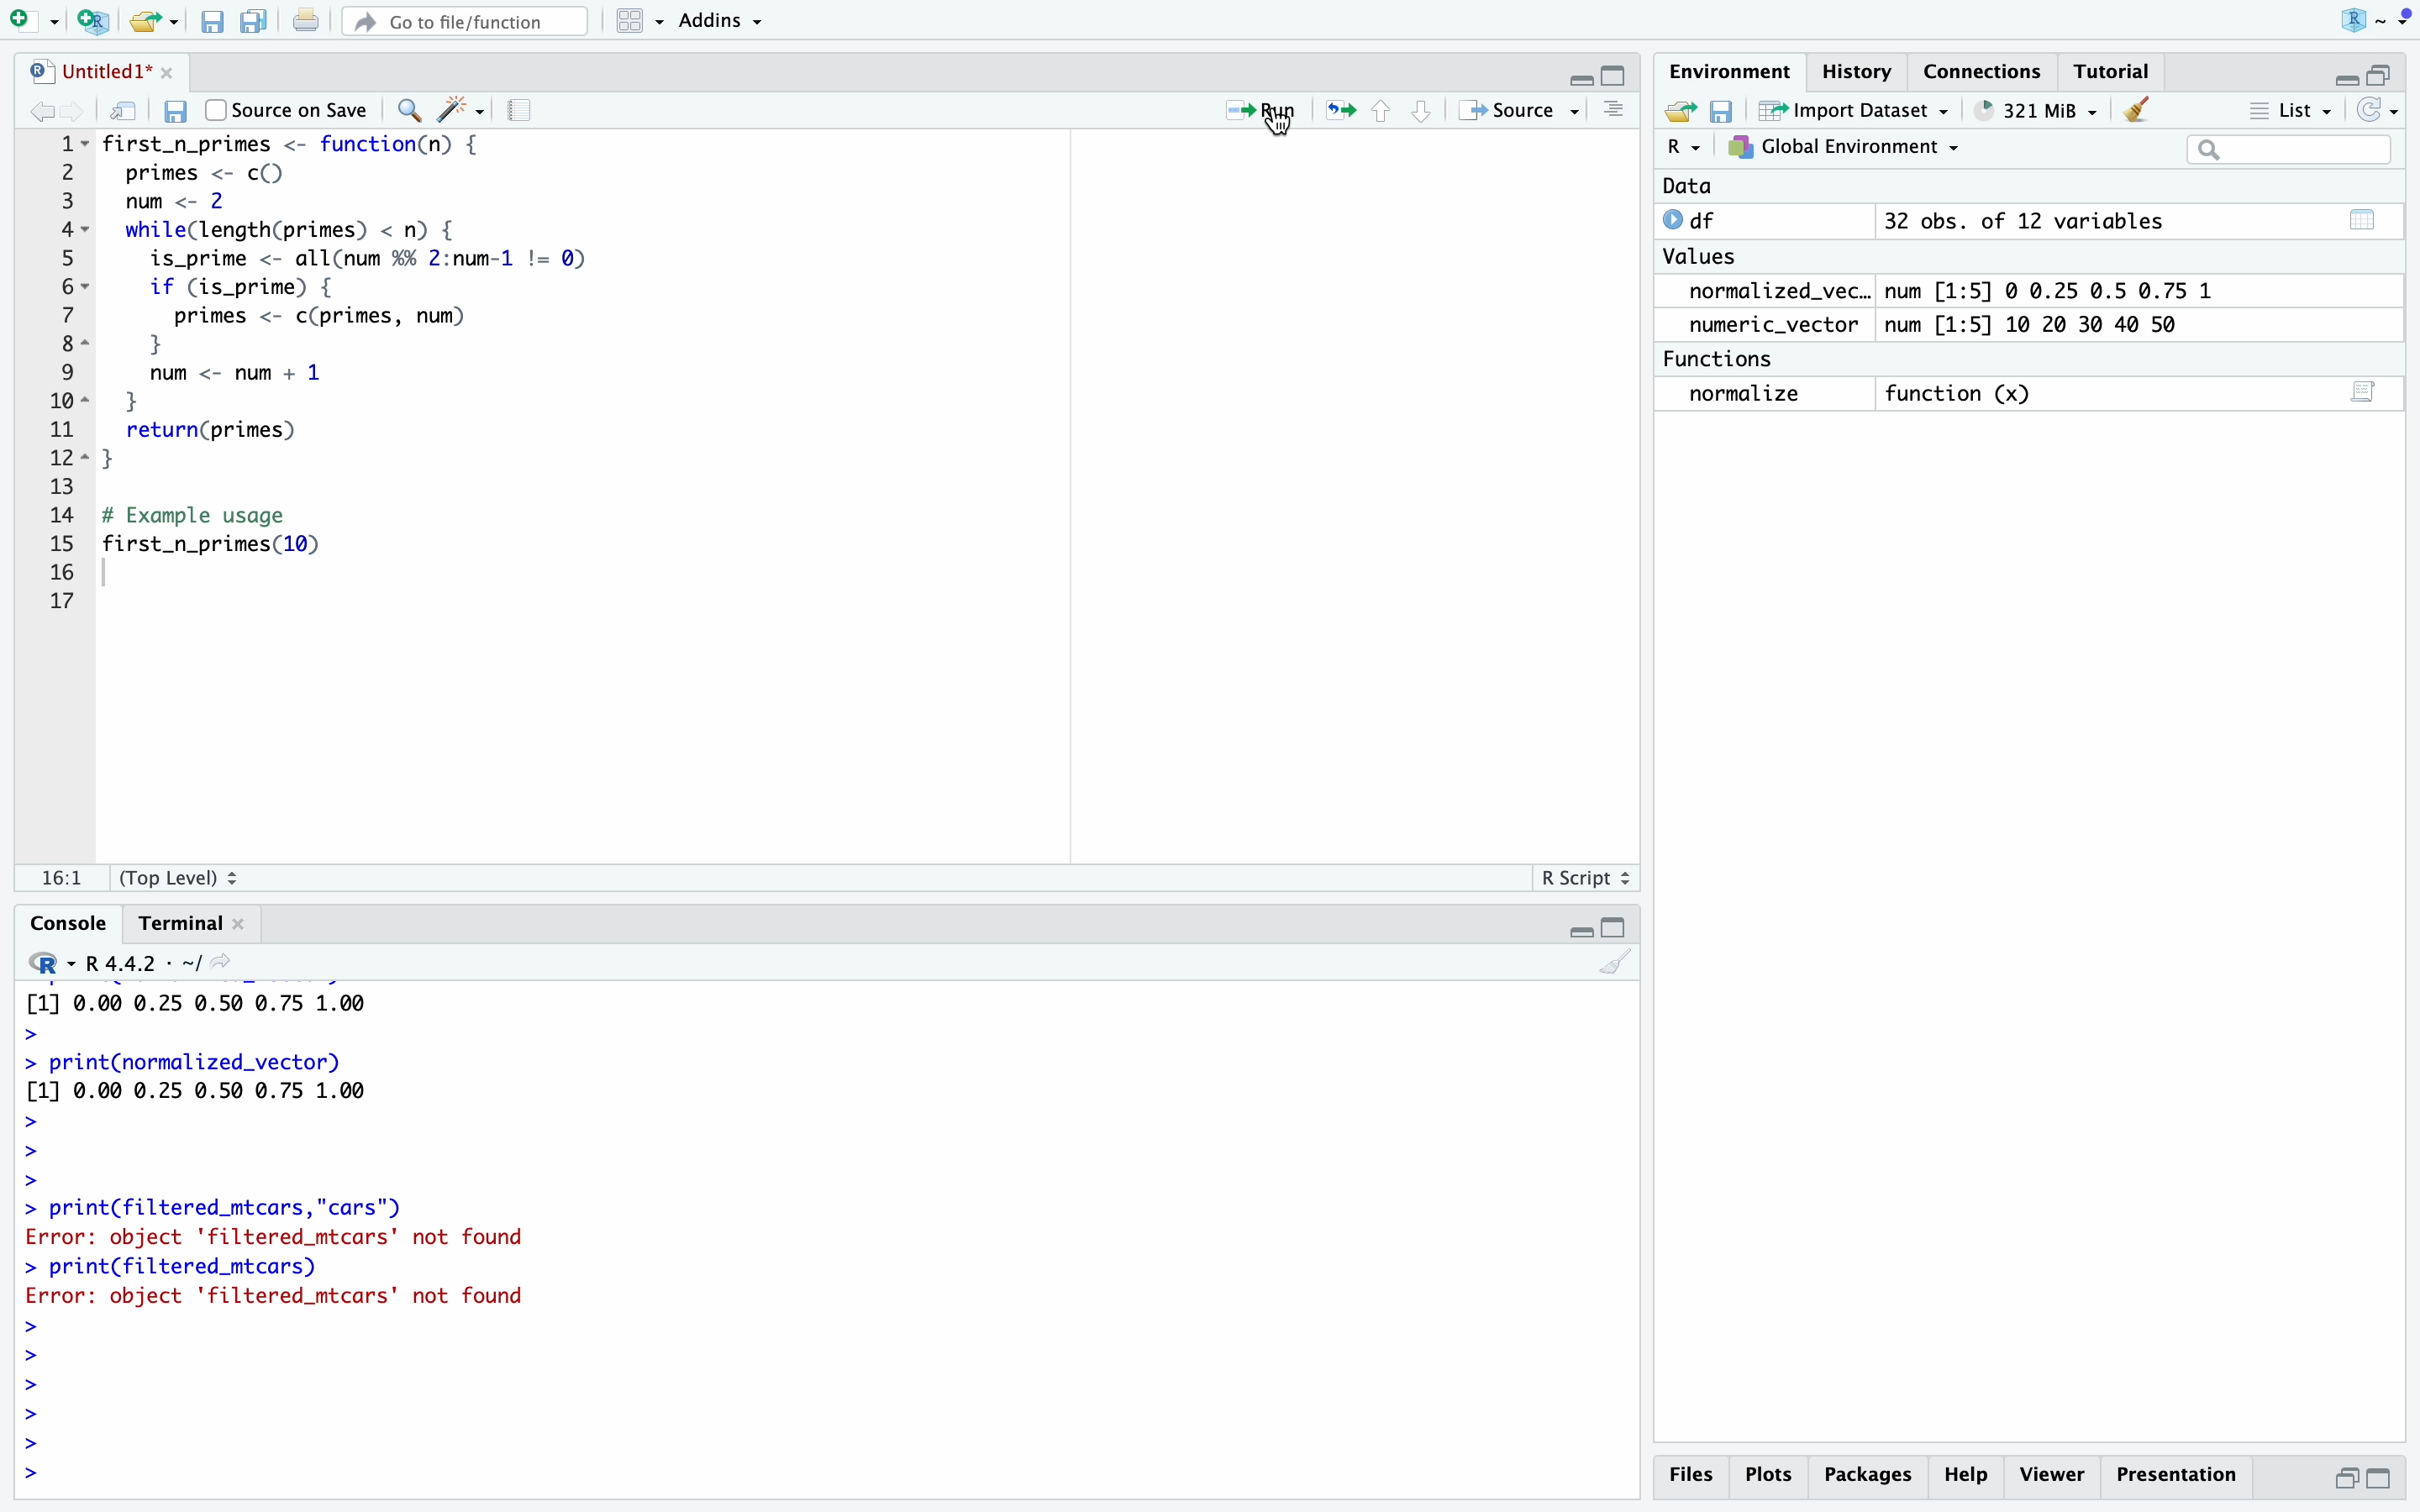 This screenshot has width=2420, height=1512. Describe the element at coordinates (186, 923) in the screenshot. I see `Terminal` at that location.